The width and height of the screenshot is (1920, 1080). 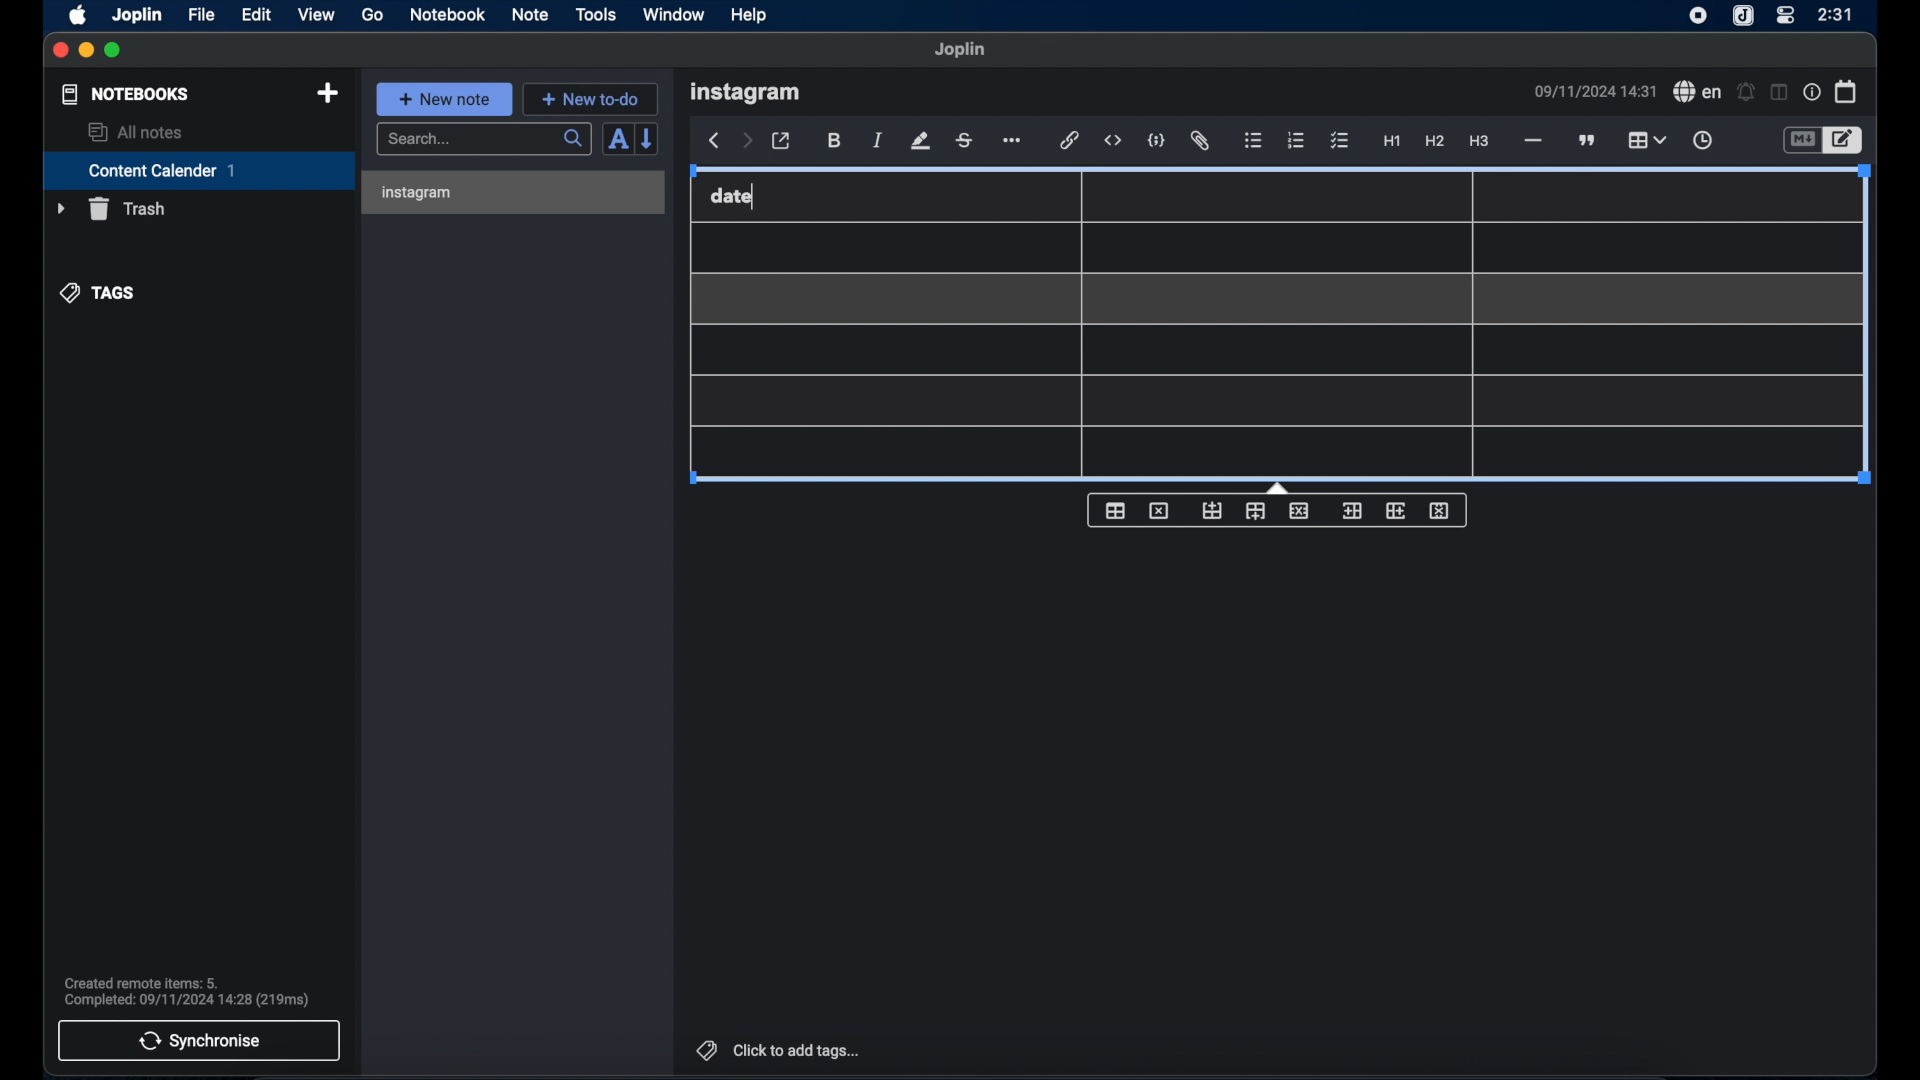 I want to click on new notebook, so click(x=329, y=94).